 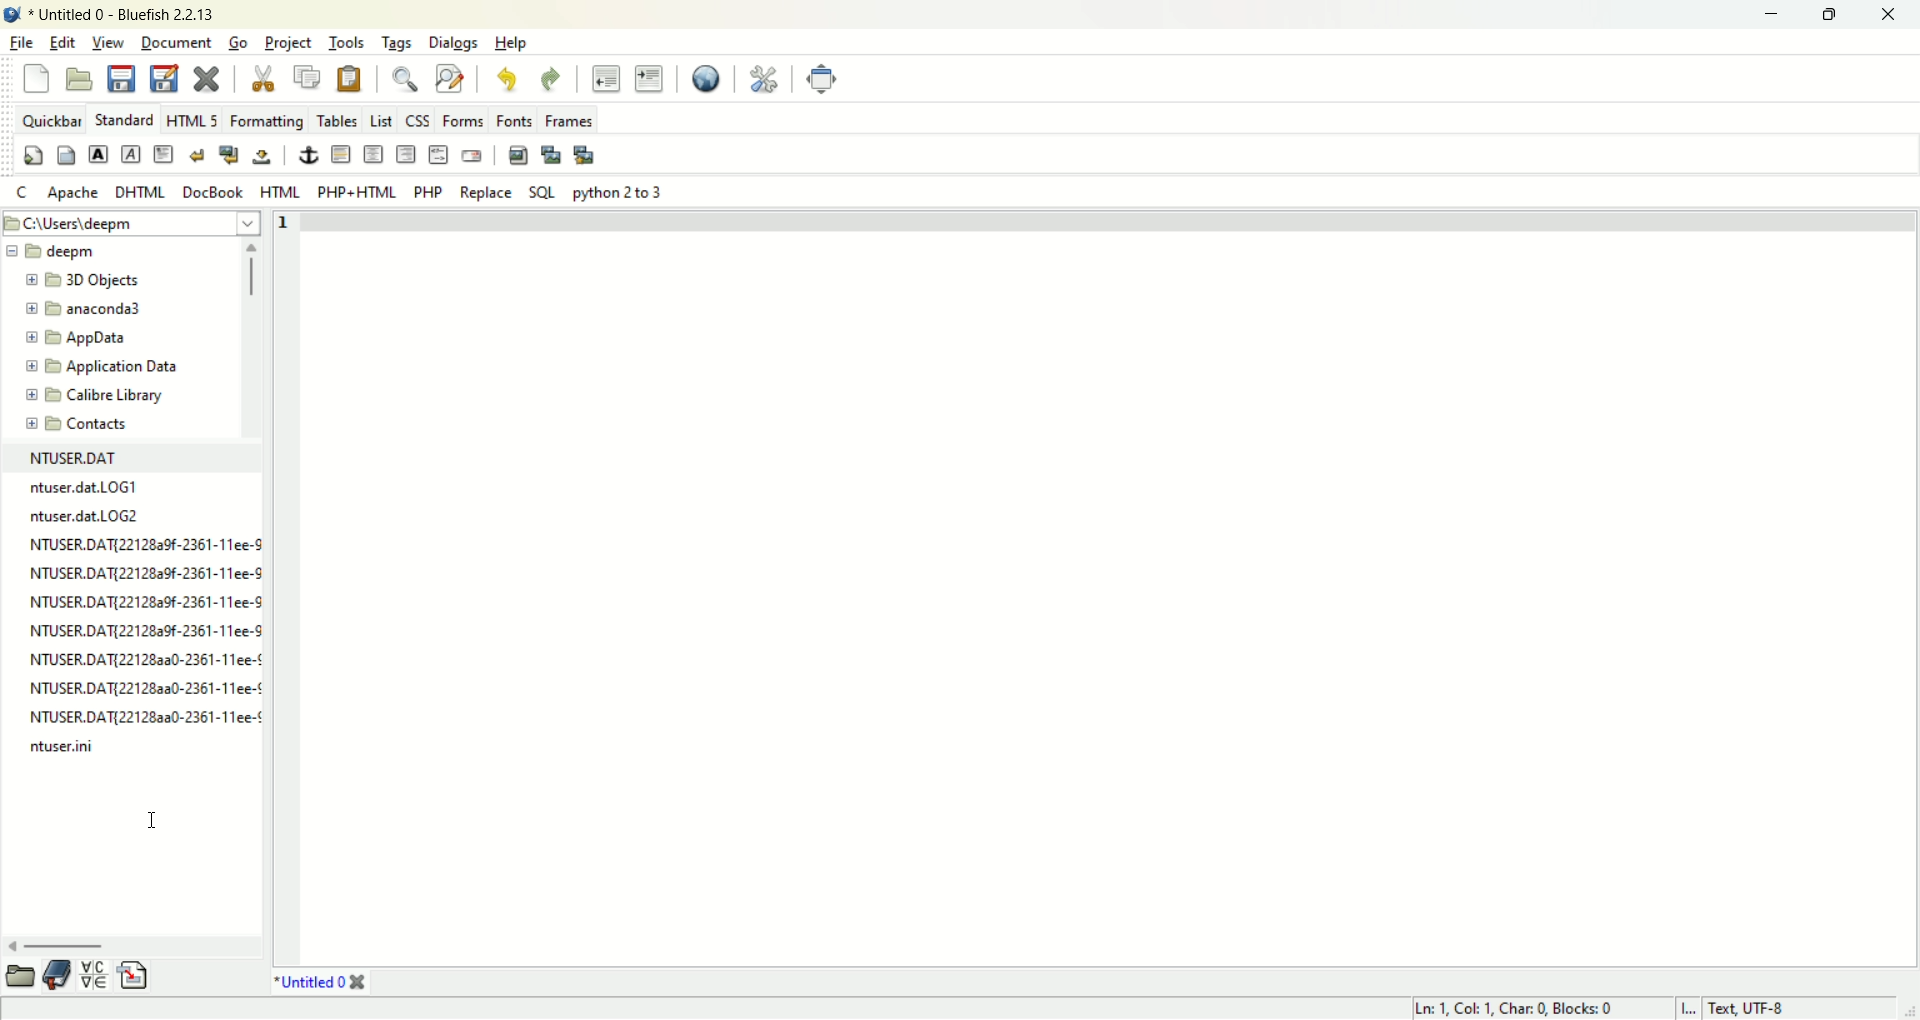 I want to click on scroll bar, so click(x=250, y=340).